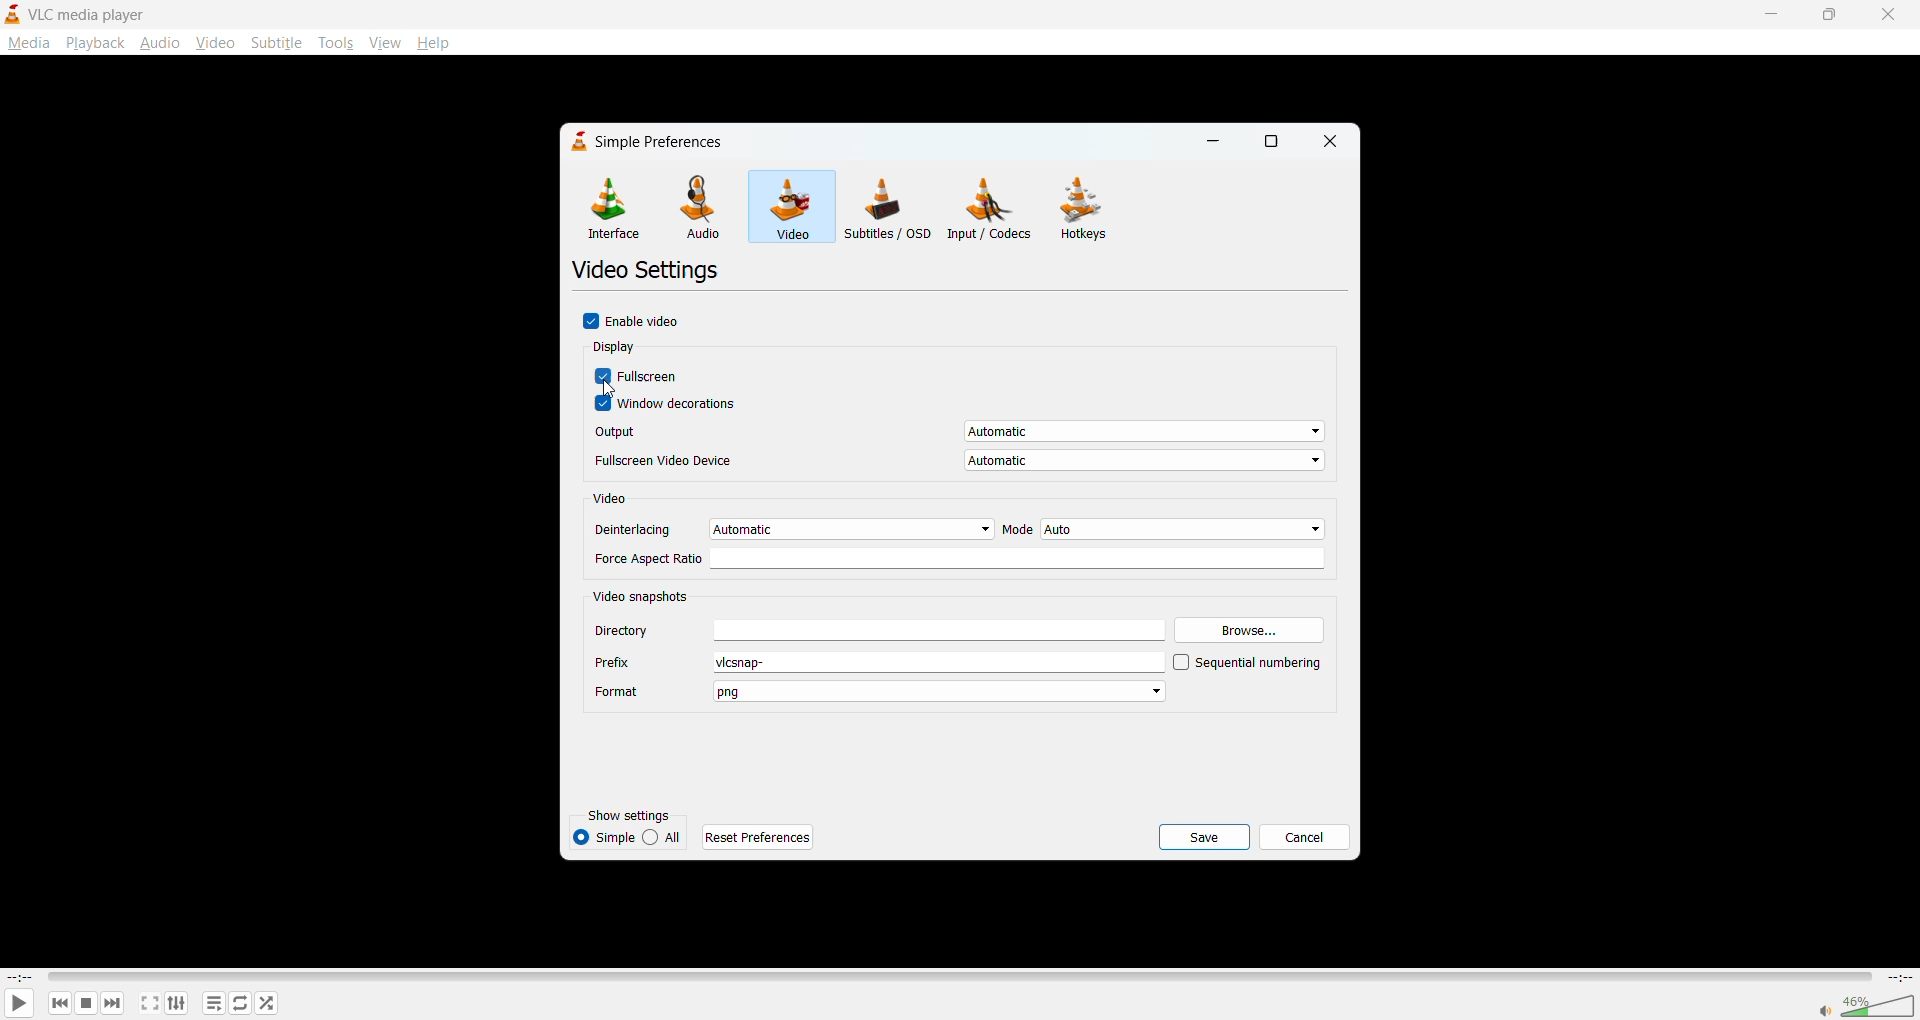 This screenshot has height=1020, width=1920. Describe the element at coordinates (161, 44) in the screenshot. I see `audio` at that location.